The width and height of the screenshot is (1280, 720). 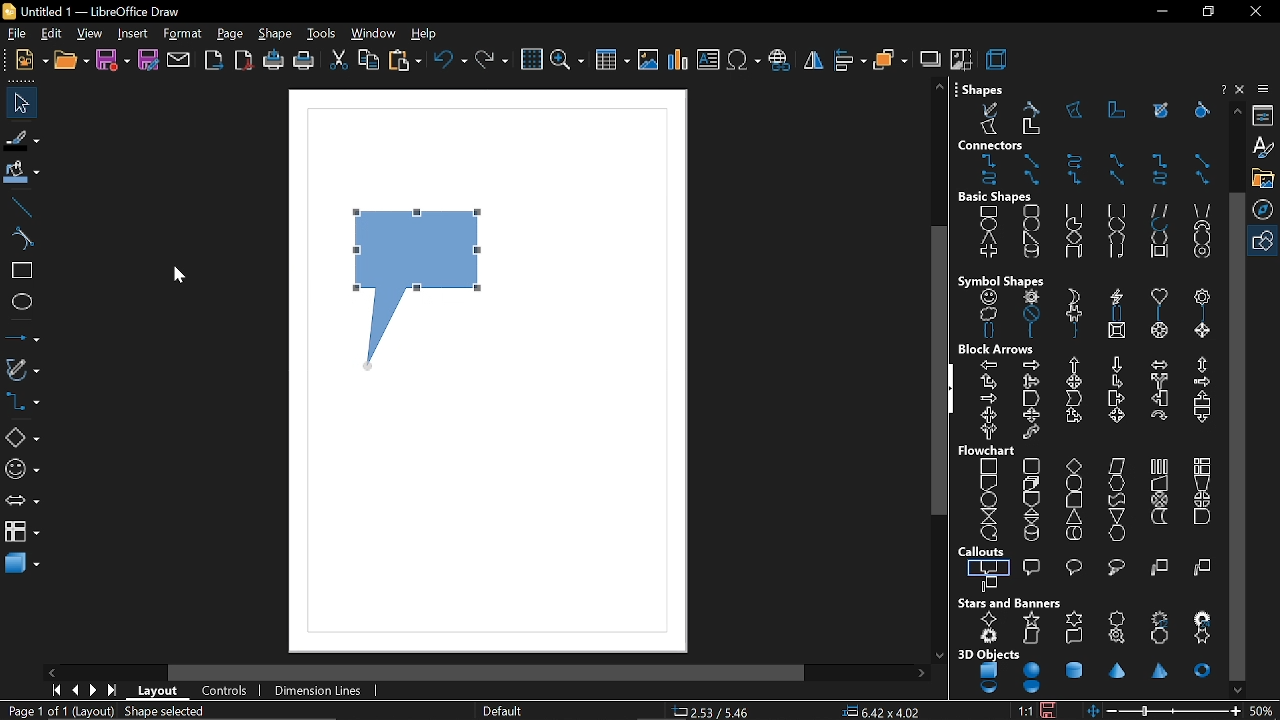 What do you see at coordinates (1029, 238) in the screenshot?
I see `right angle triangle` at bounding box center [1029, 238].